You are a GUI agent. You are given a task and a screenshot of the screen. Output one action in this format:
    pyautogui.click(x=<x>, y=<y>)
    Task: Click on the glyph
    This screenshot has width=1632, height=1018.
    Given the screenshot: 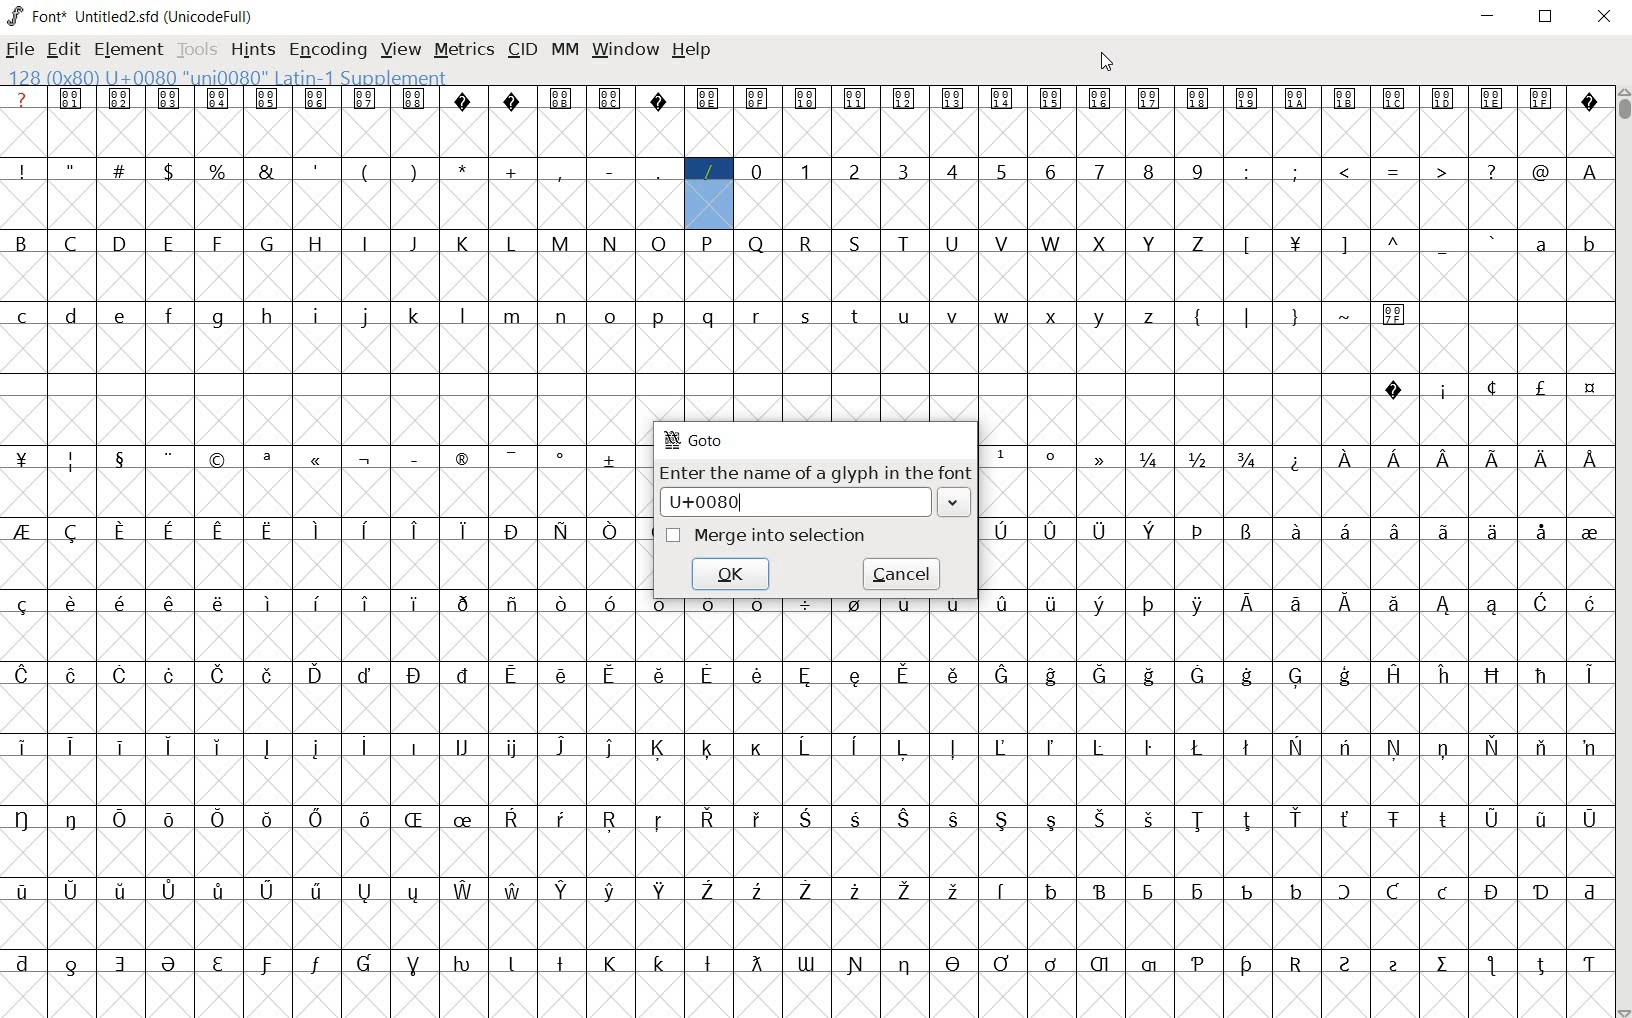 What is the action you would take?
    pyautogui.click(x=1053, y=891)
    